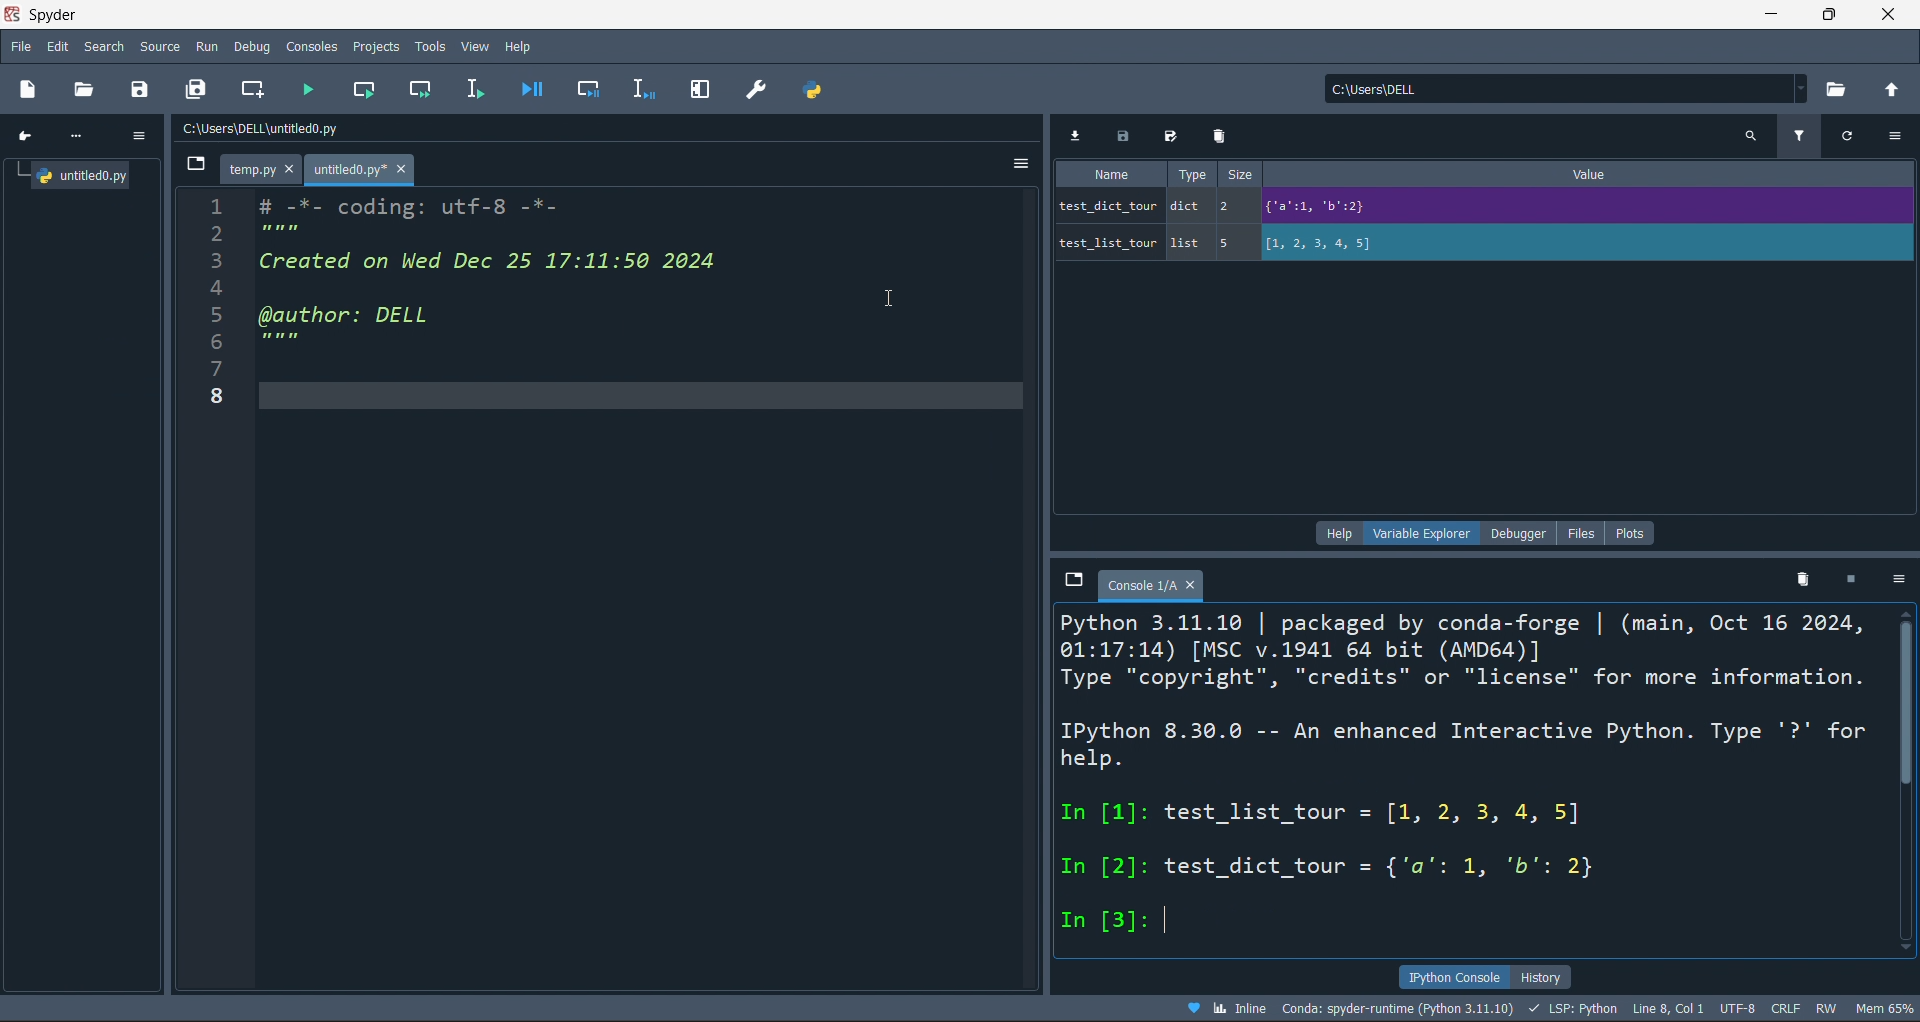 Image resolution: width=1920 pixels, height=1022 pixels. What do you see at coordinates (1559, 89) in the screenshot?
I see `current directory` at bounding box center [1559, 89].